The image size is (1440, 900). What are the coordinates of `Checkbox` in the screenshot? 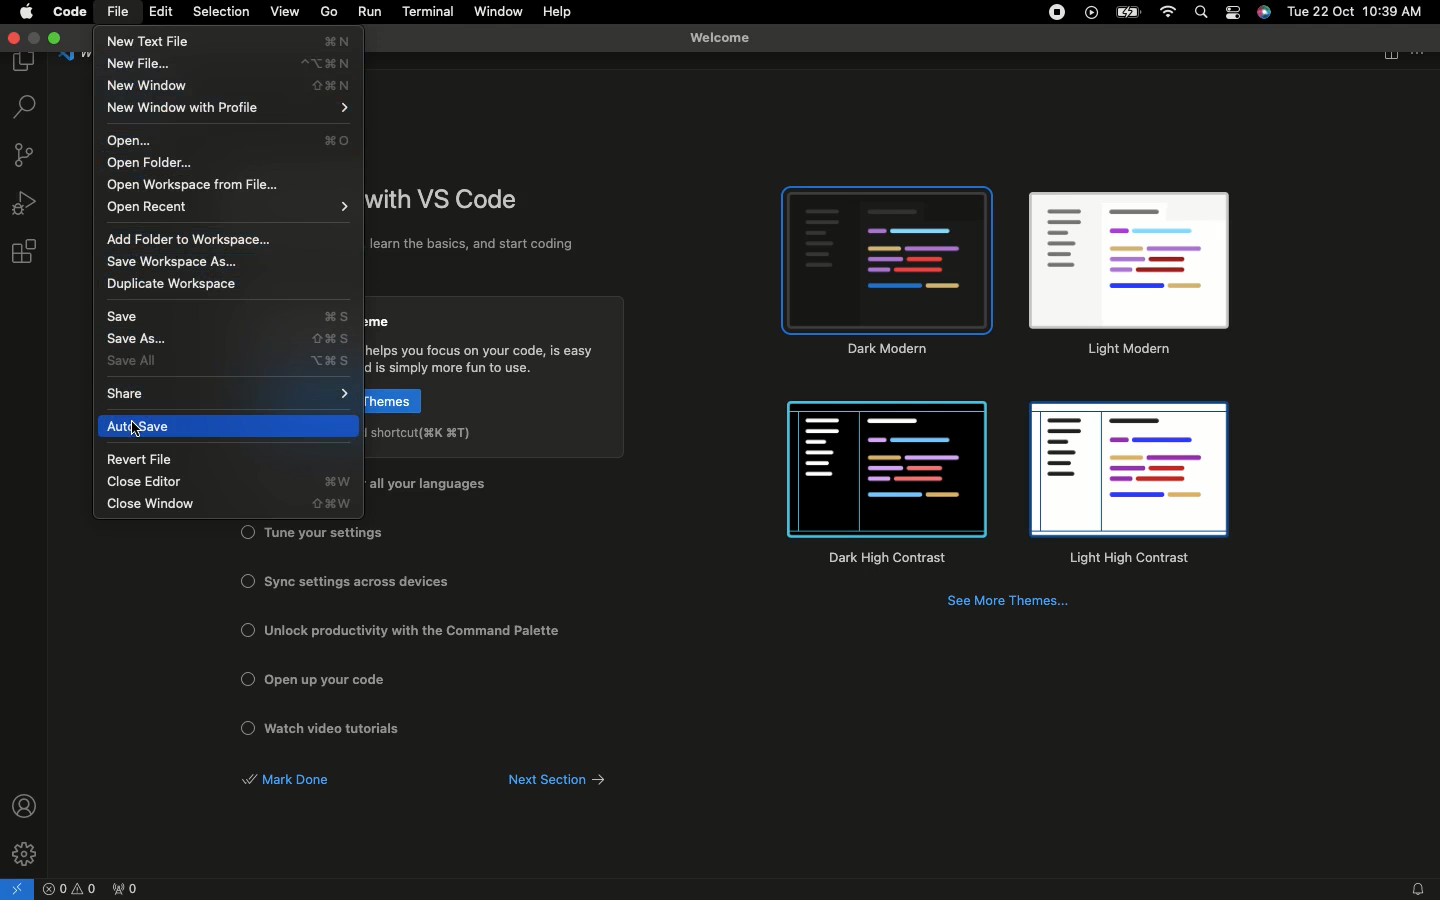 It's located at (245, 677).